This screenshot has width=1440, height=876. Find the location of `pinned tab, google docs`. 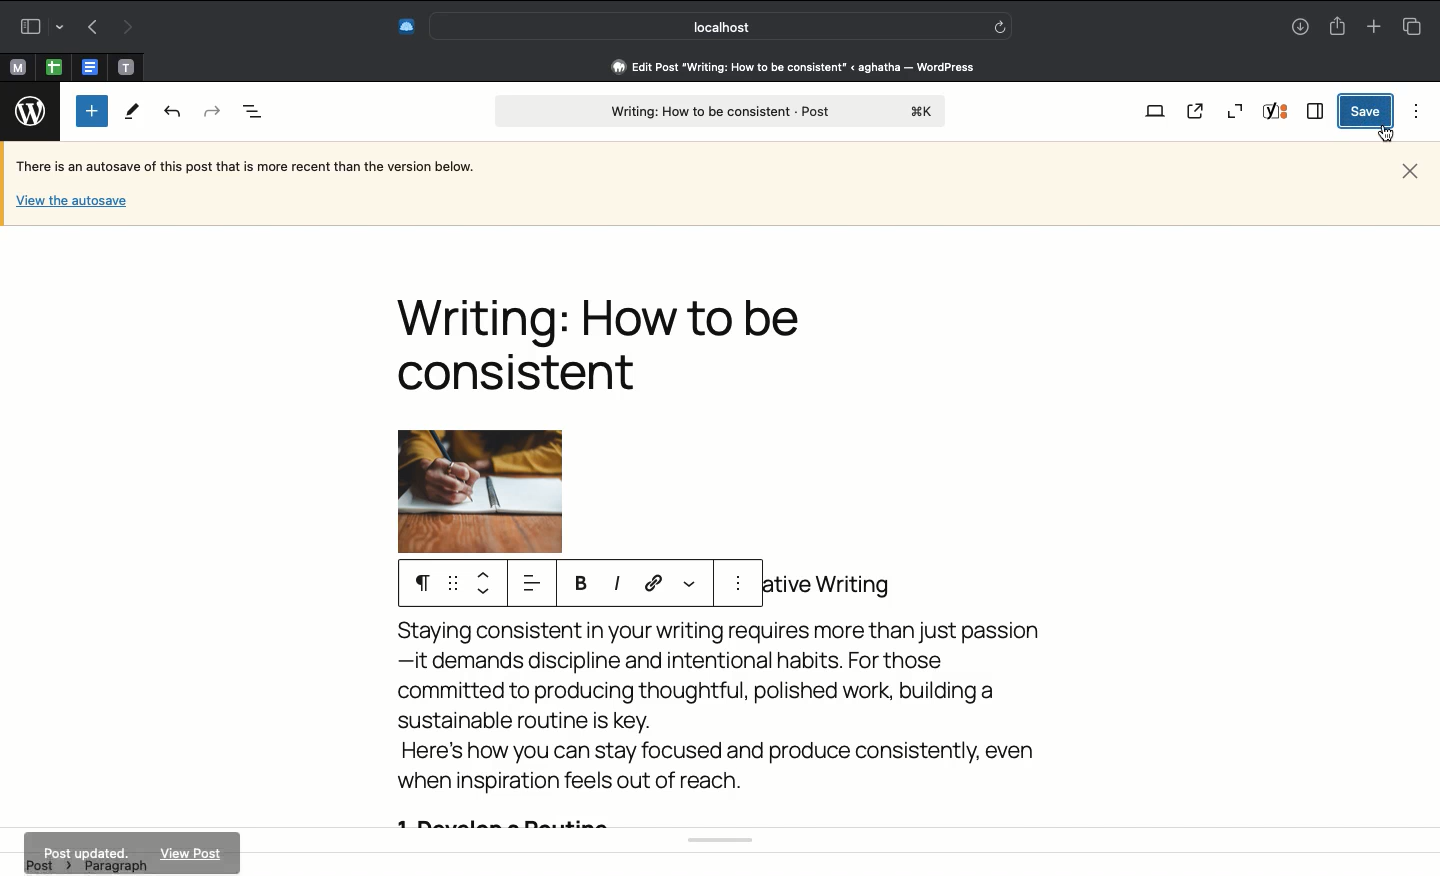

pinned tab, google docs is located at coordinates (88, 63).